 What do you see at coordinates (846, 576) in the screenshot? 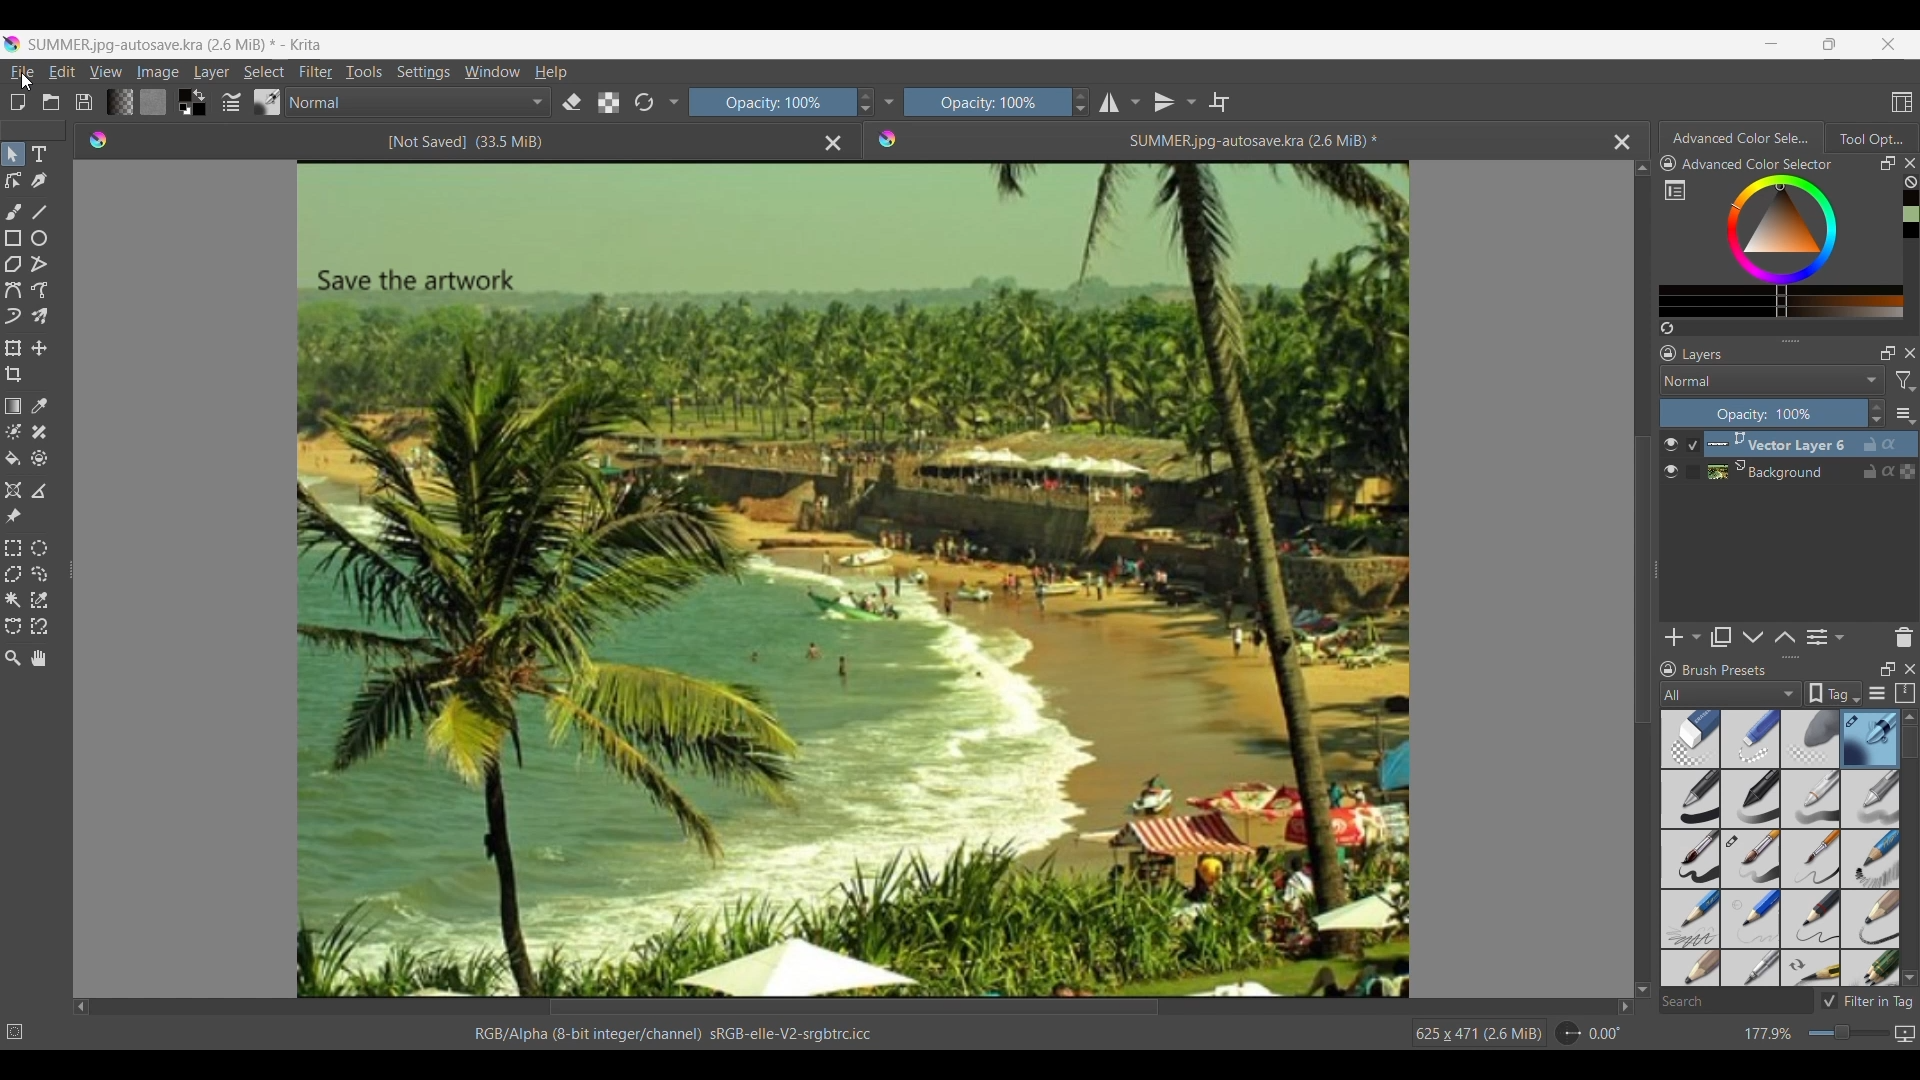
I see `Image/Artwork space` at bounding box center [846, 576].